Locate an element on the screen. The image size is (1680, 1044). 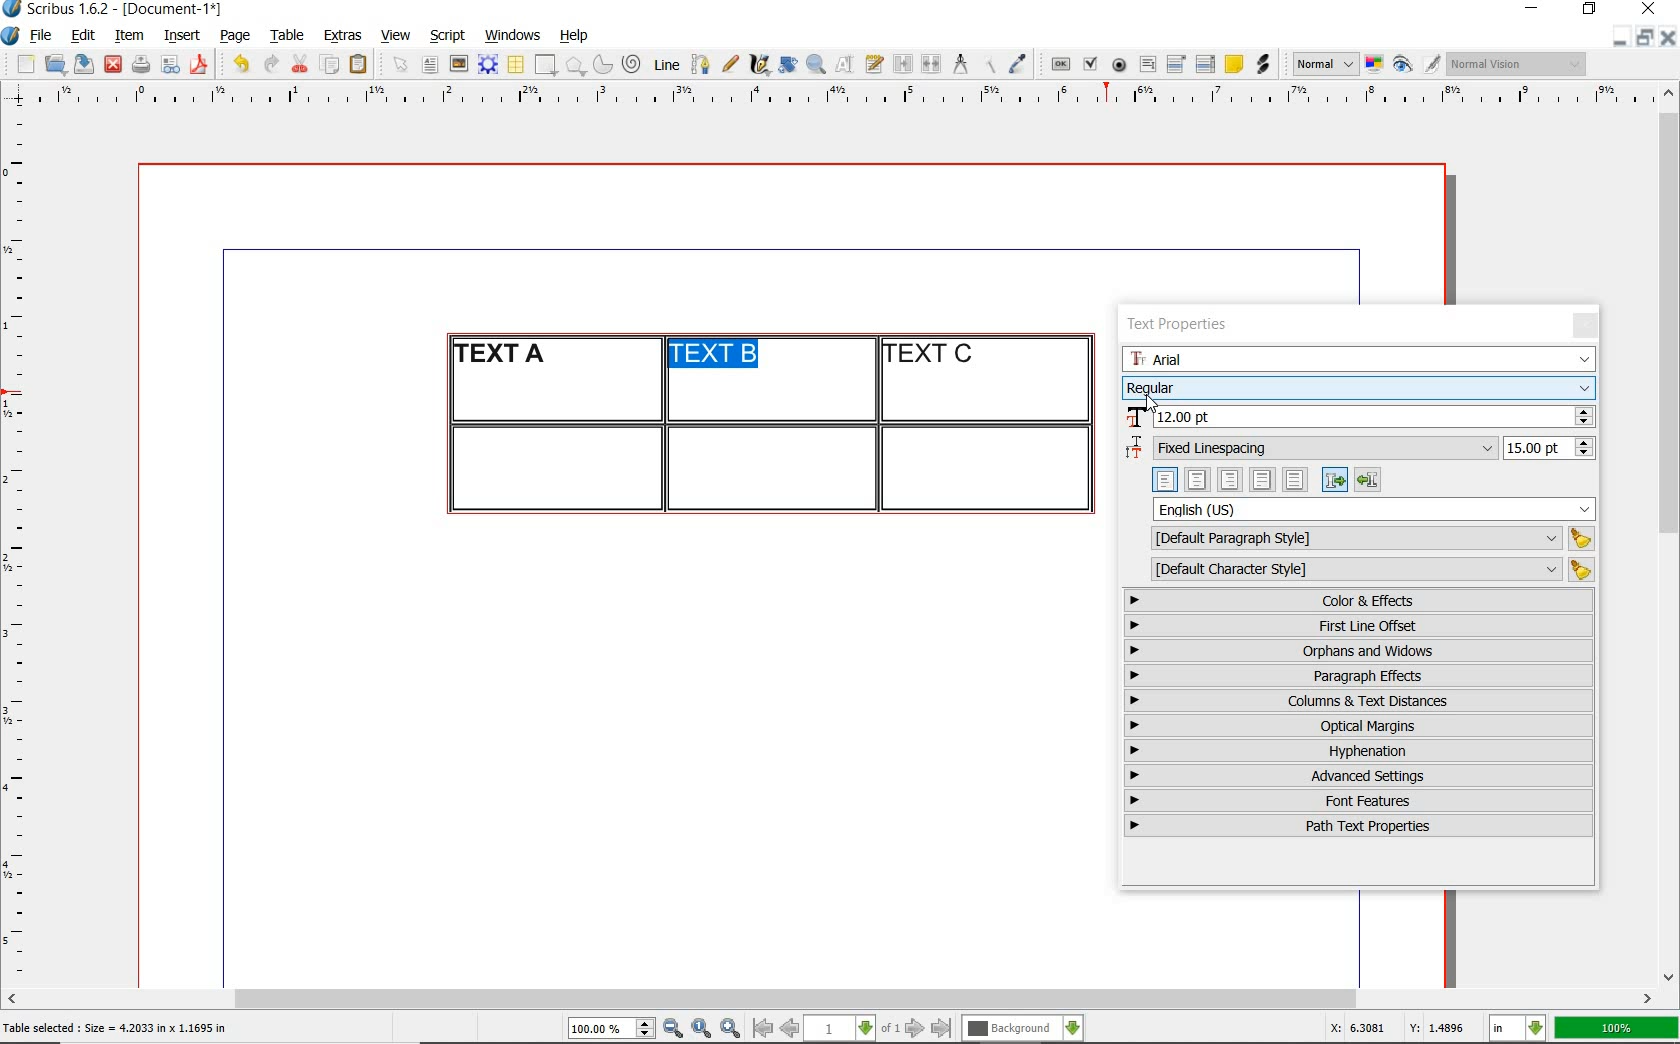
extras is located at coordinates (343, 37).